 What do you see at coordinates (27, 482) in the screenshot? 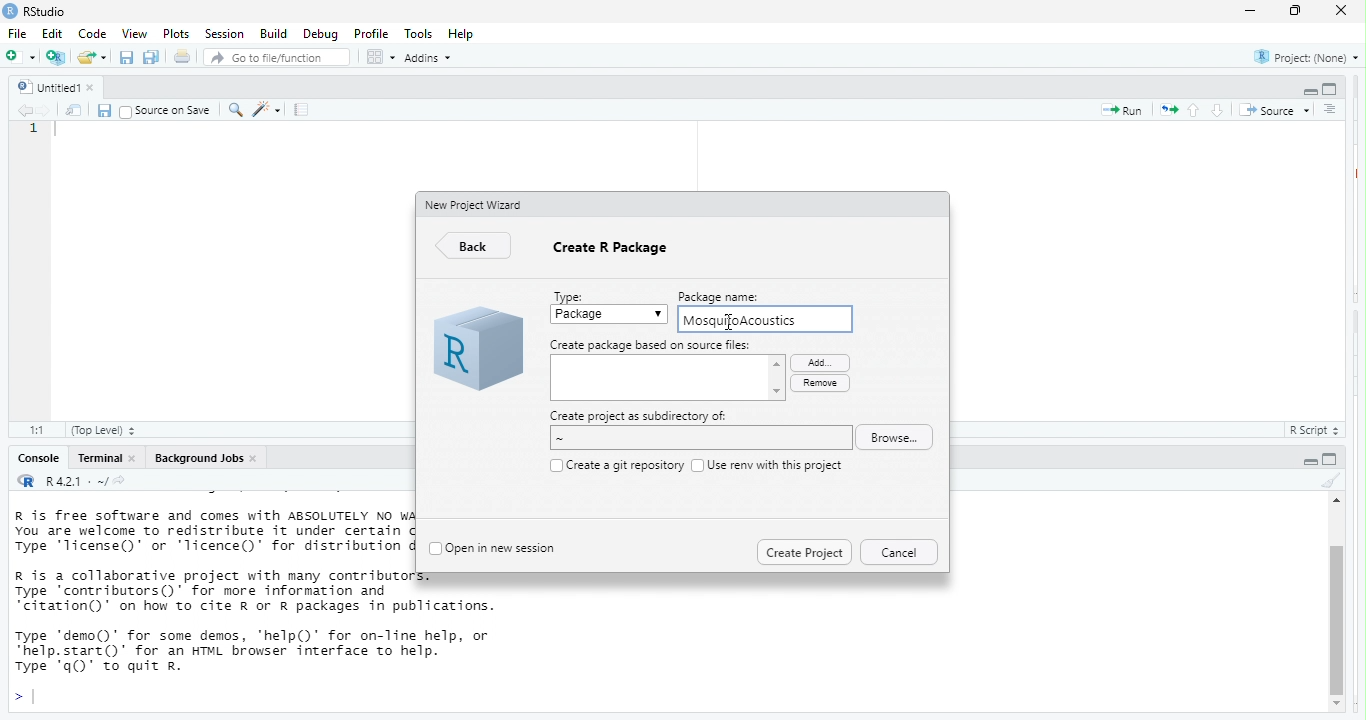
I see `r studio logo` at bounding box center [27, 482].